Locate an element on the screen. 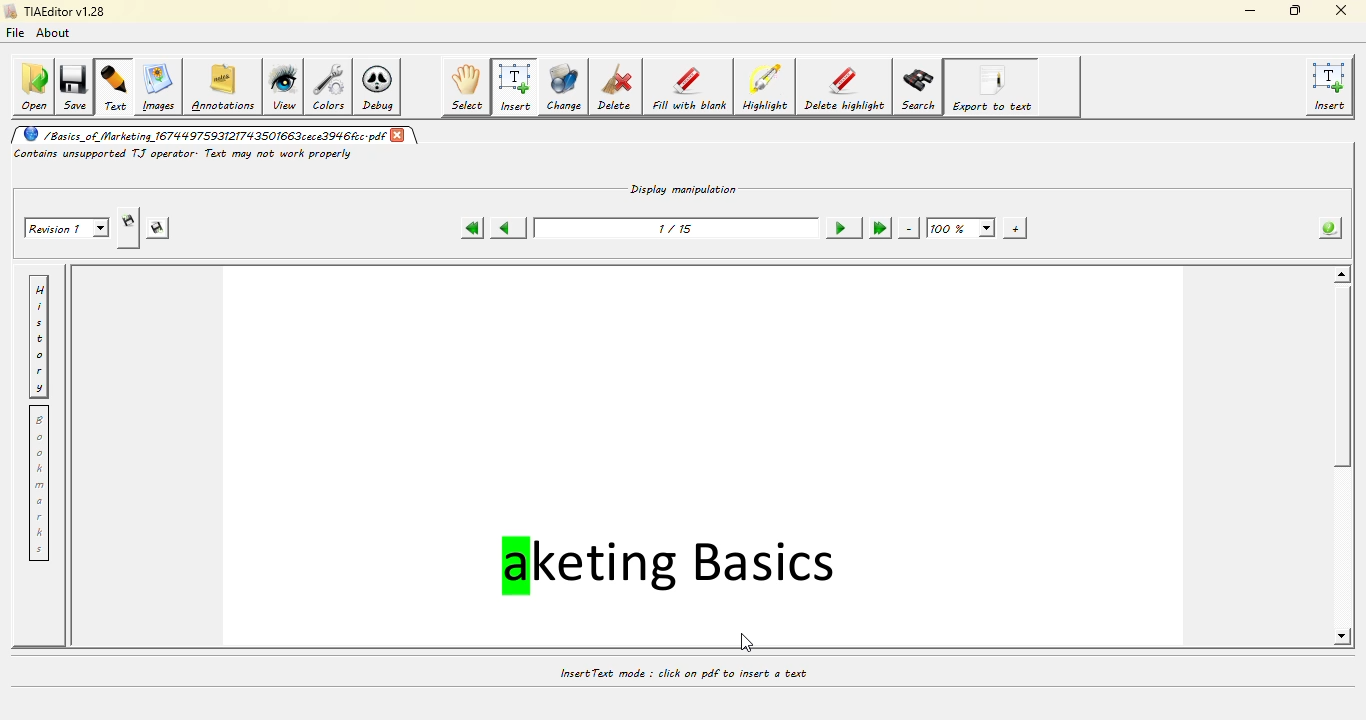 The width and height of the screenshot is (1366, 720). close is located at coordinates (1340, 10).